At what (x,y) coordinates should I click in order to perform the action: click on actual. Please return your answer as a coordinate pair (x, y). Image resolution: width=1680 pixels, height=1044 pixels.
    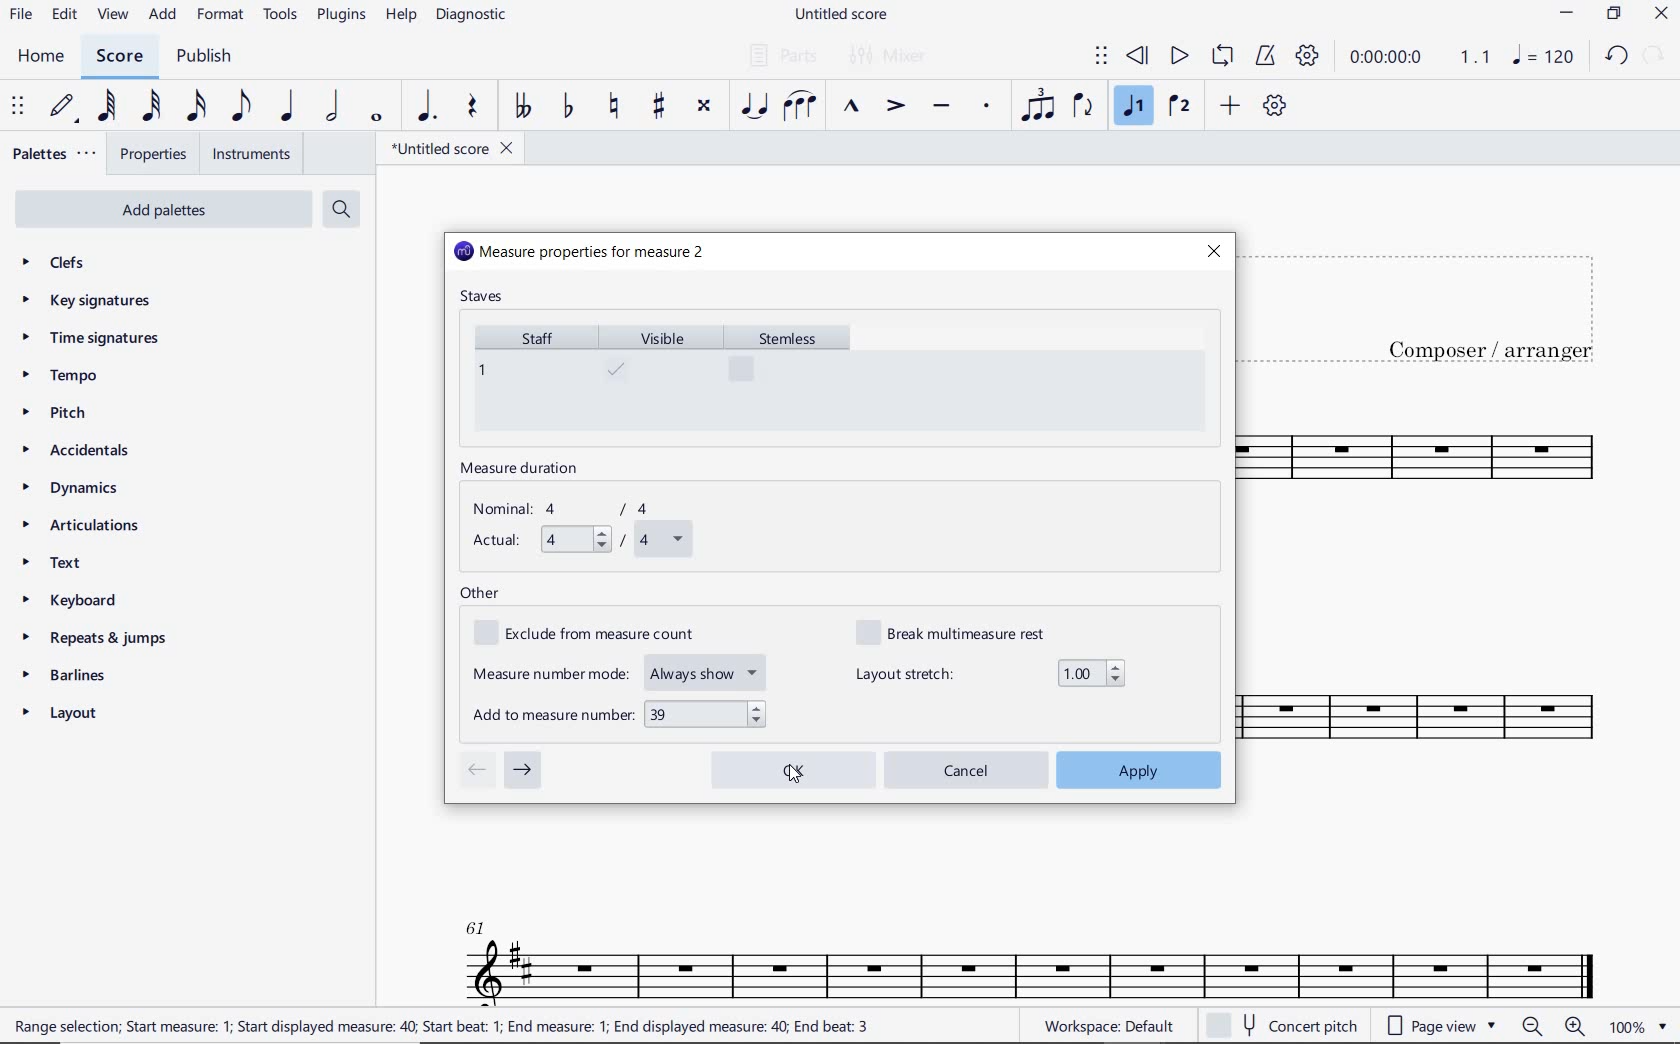
    Looking at the image, I should click on (579, 541).